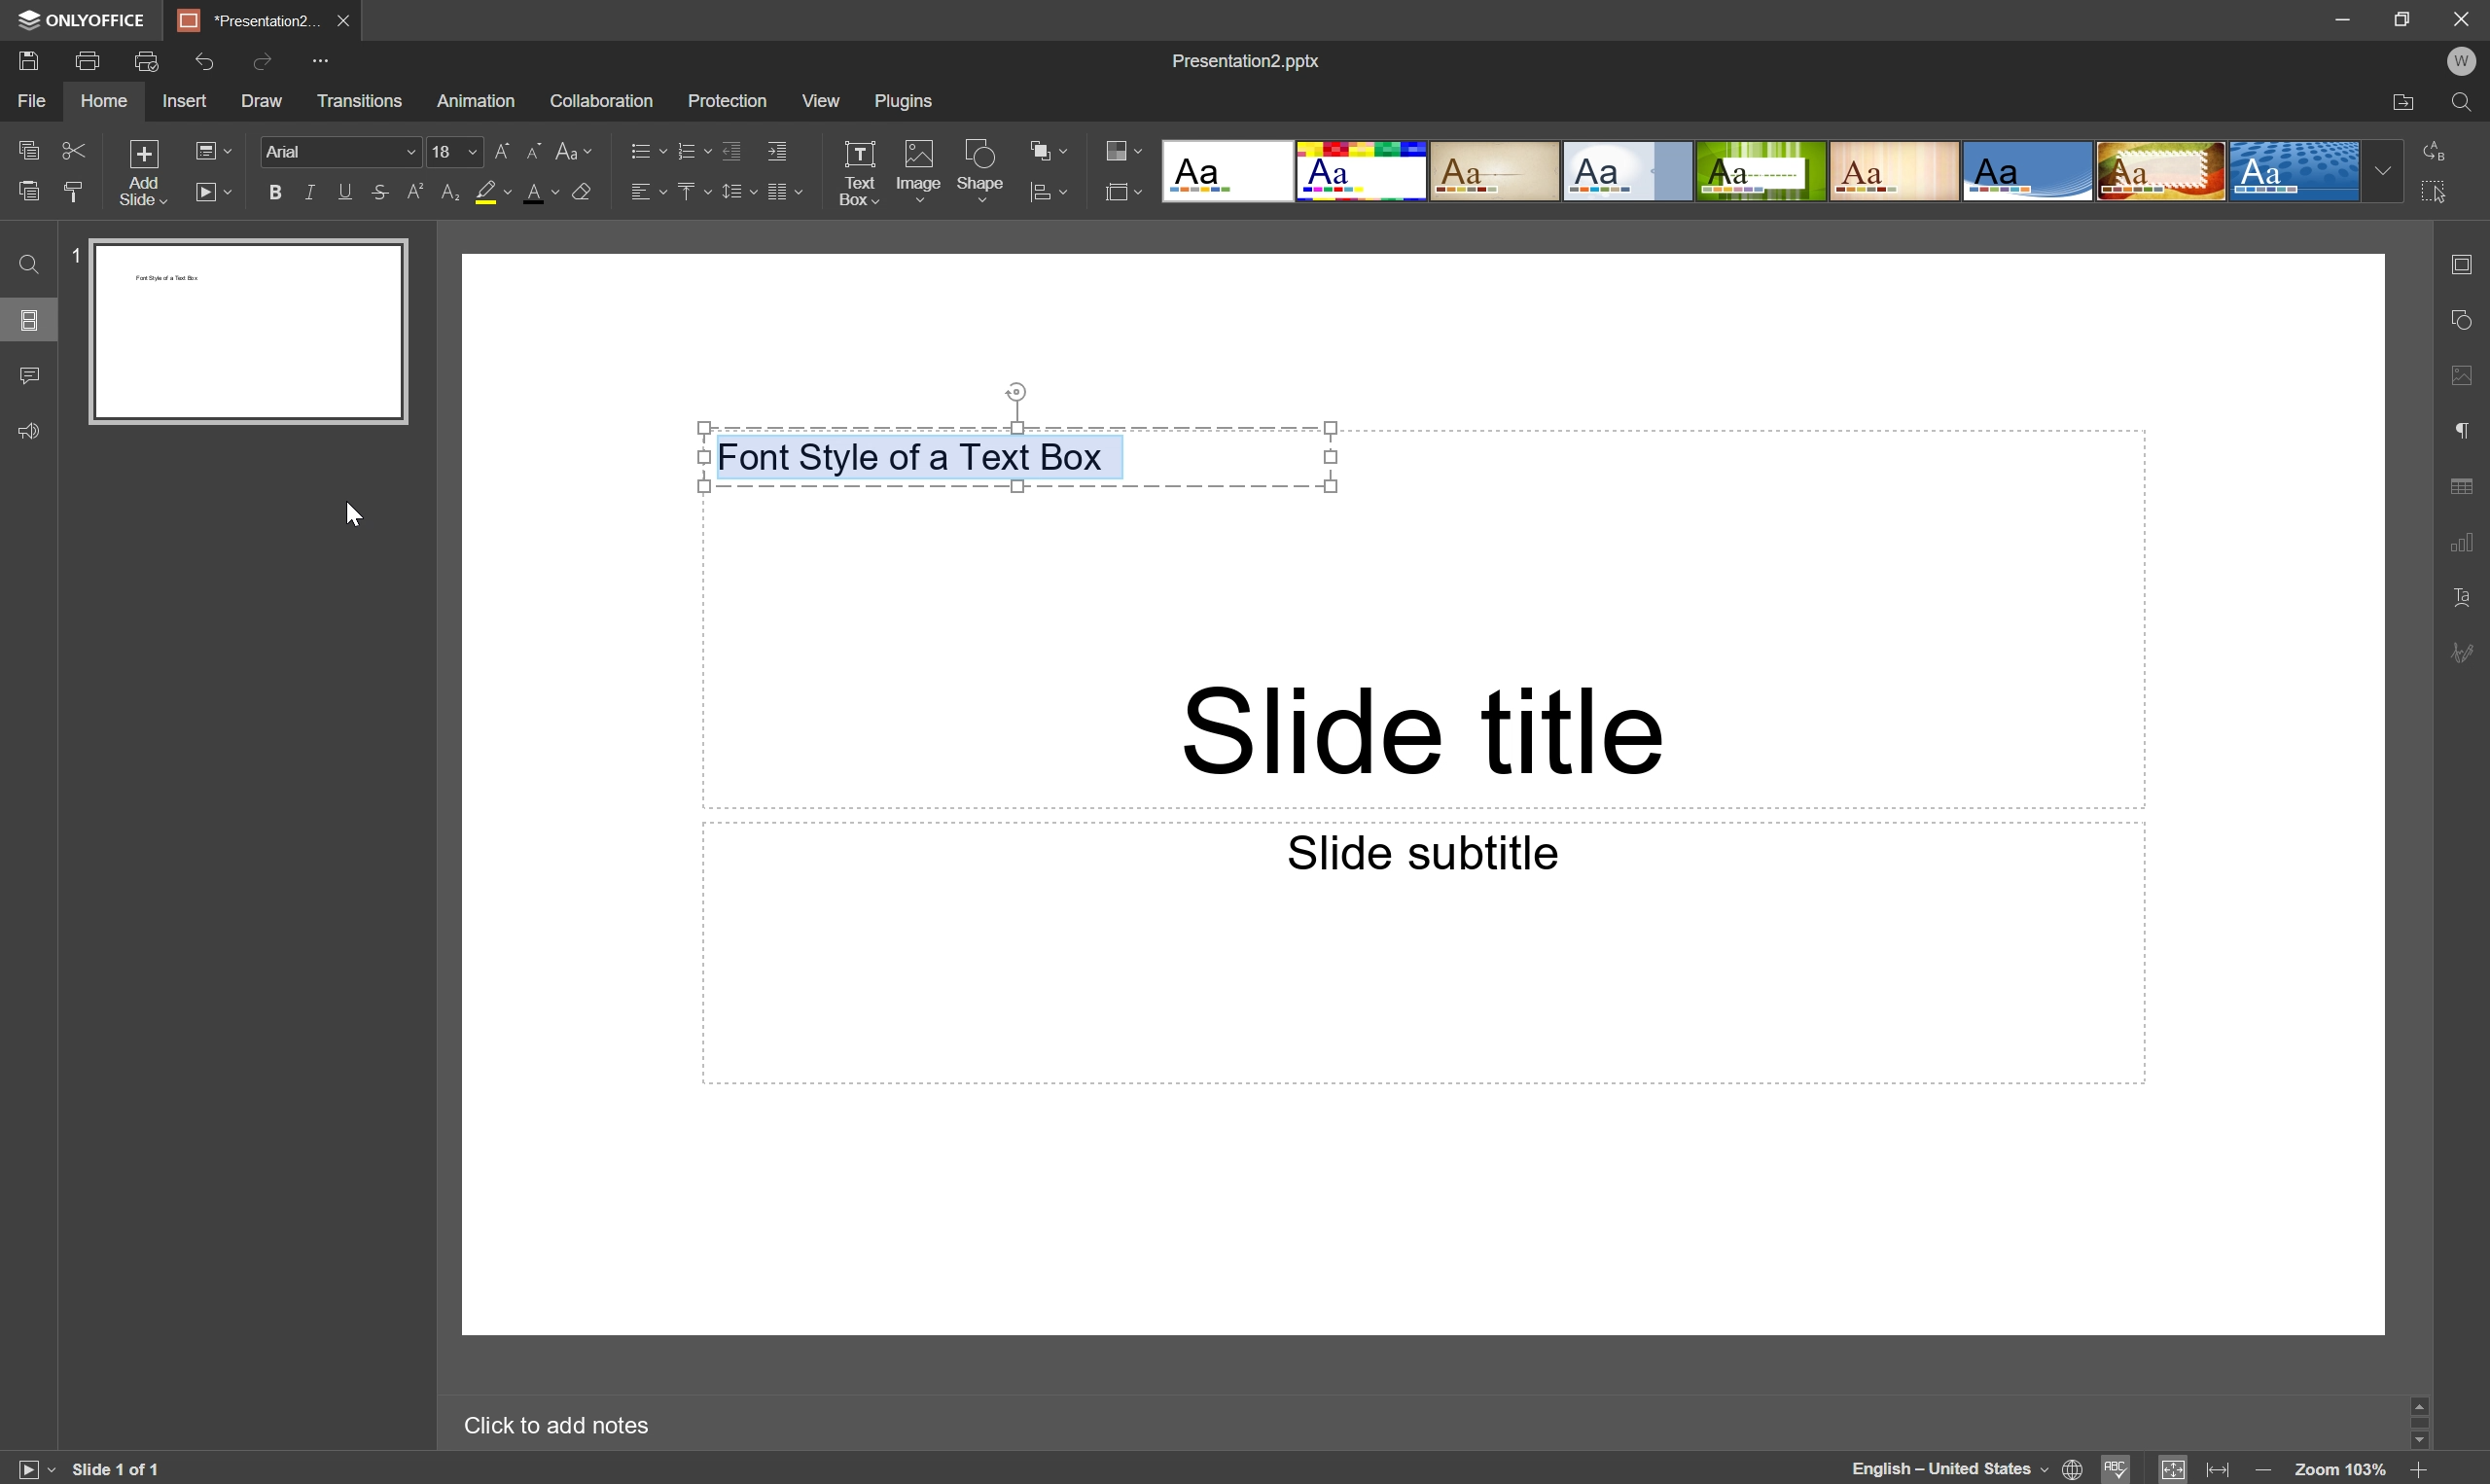  I want to click on Align shape, so click(1057, 190).